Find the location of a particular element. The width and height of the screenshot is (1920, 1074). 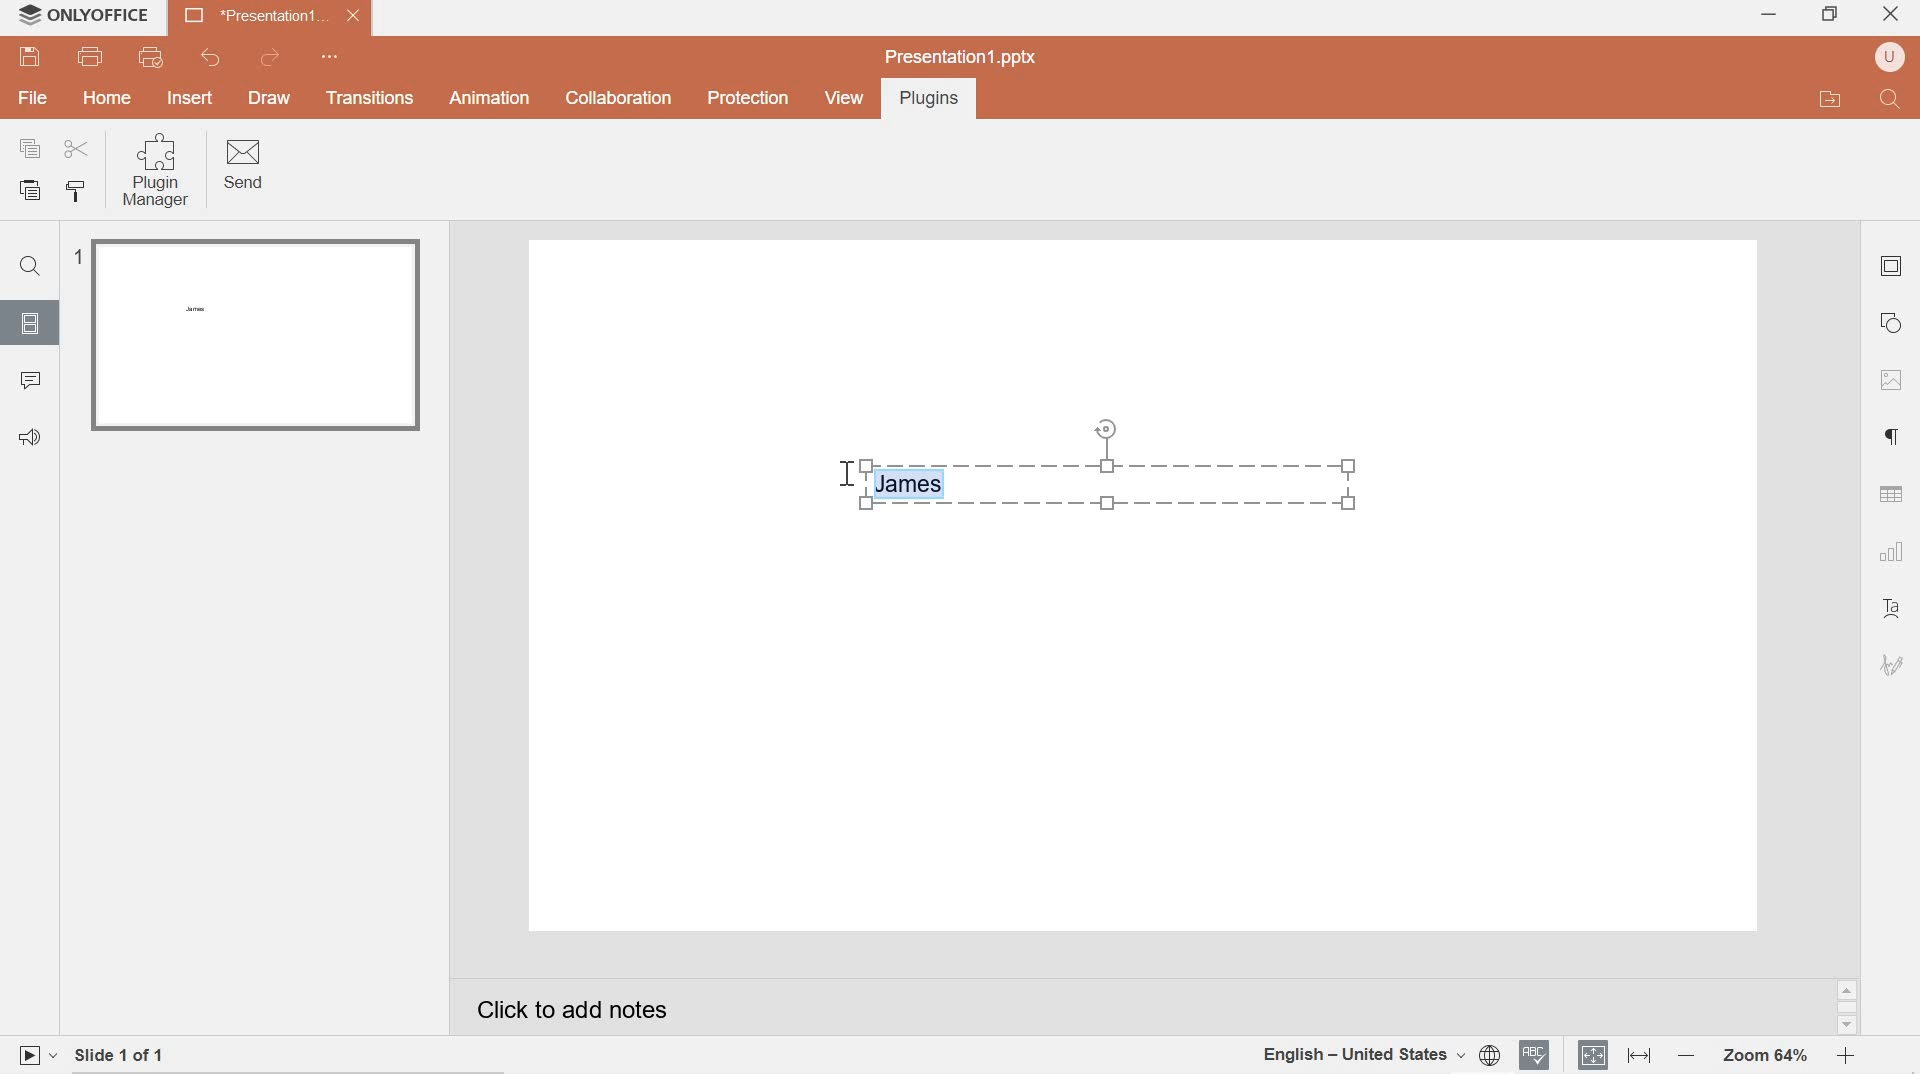

comments is located at coordinates (33, 382).